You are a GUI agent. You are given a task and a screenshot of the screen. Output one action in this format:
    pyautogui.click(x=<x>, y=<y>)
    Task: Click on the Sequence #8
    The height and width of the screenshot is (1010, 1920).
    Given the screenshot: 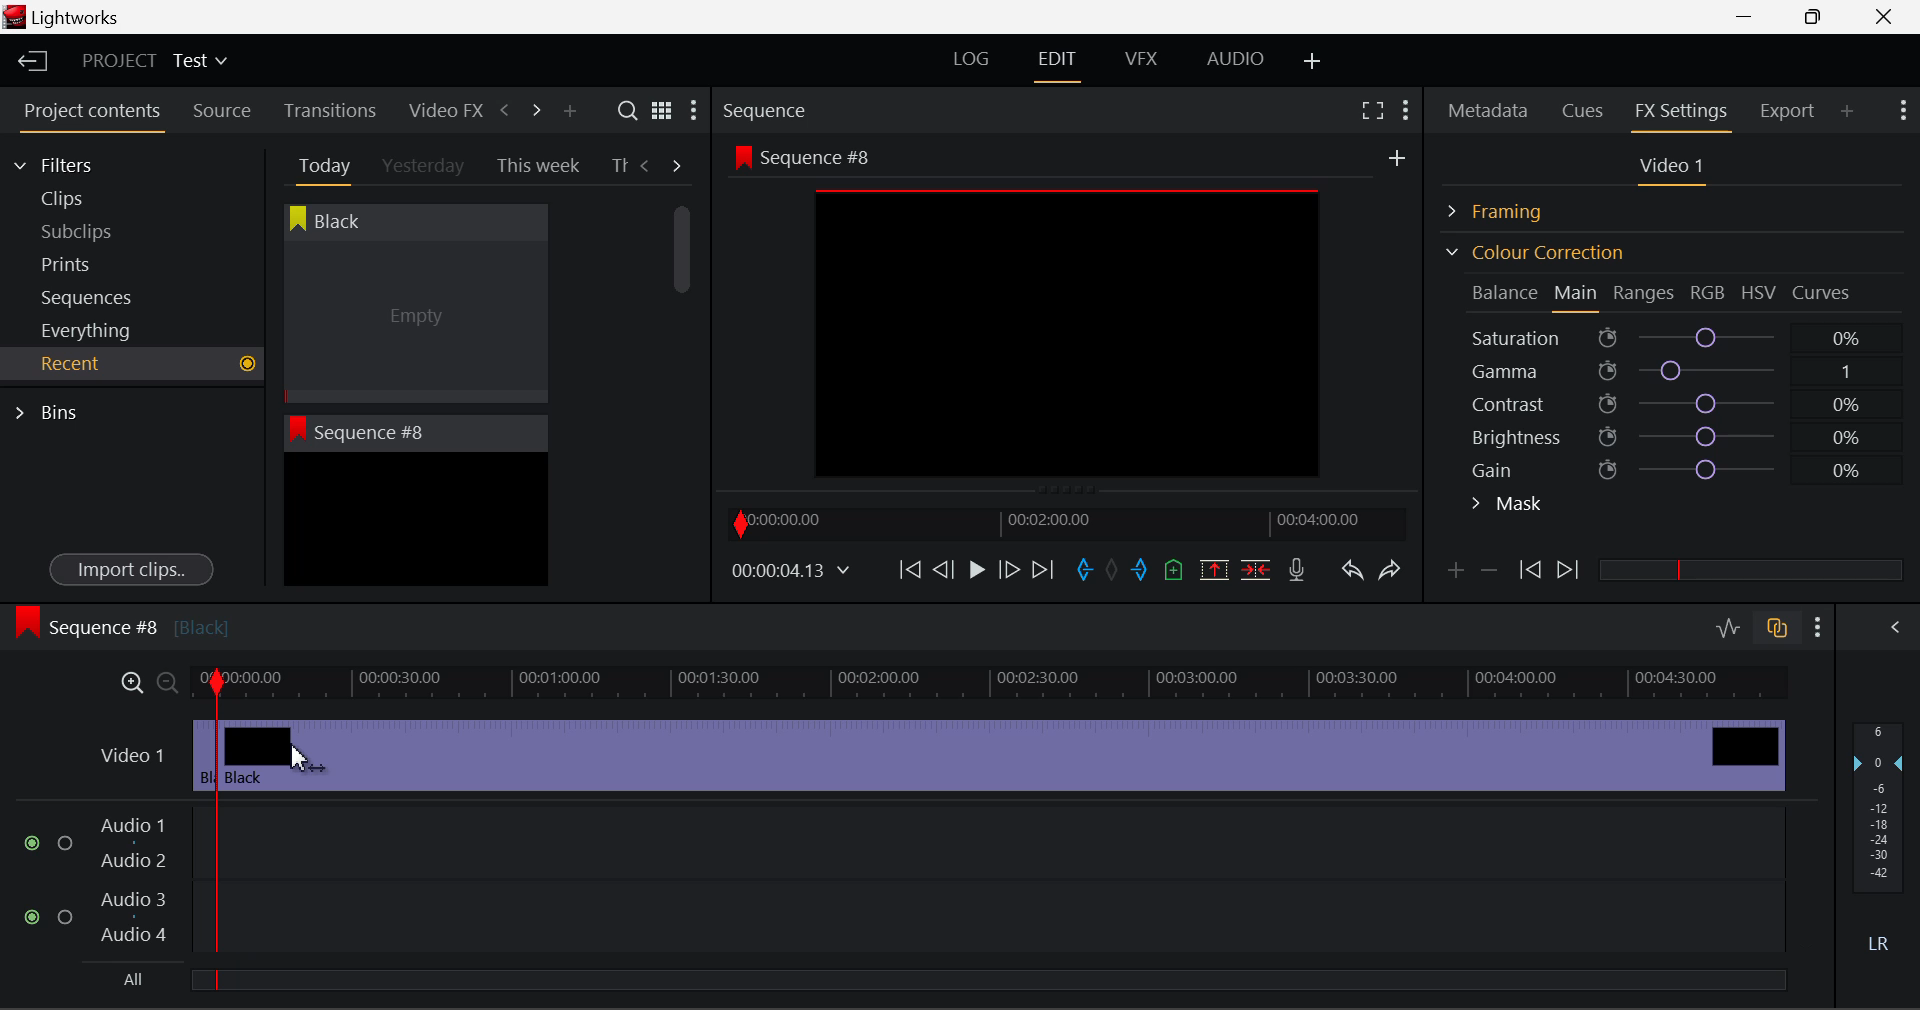 What is the action you would take?
    pyautogui.click(x=121, y=623)
    